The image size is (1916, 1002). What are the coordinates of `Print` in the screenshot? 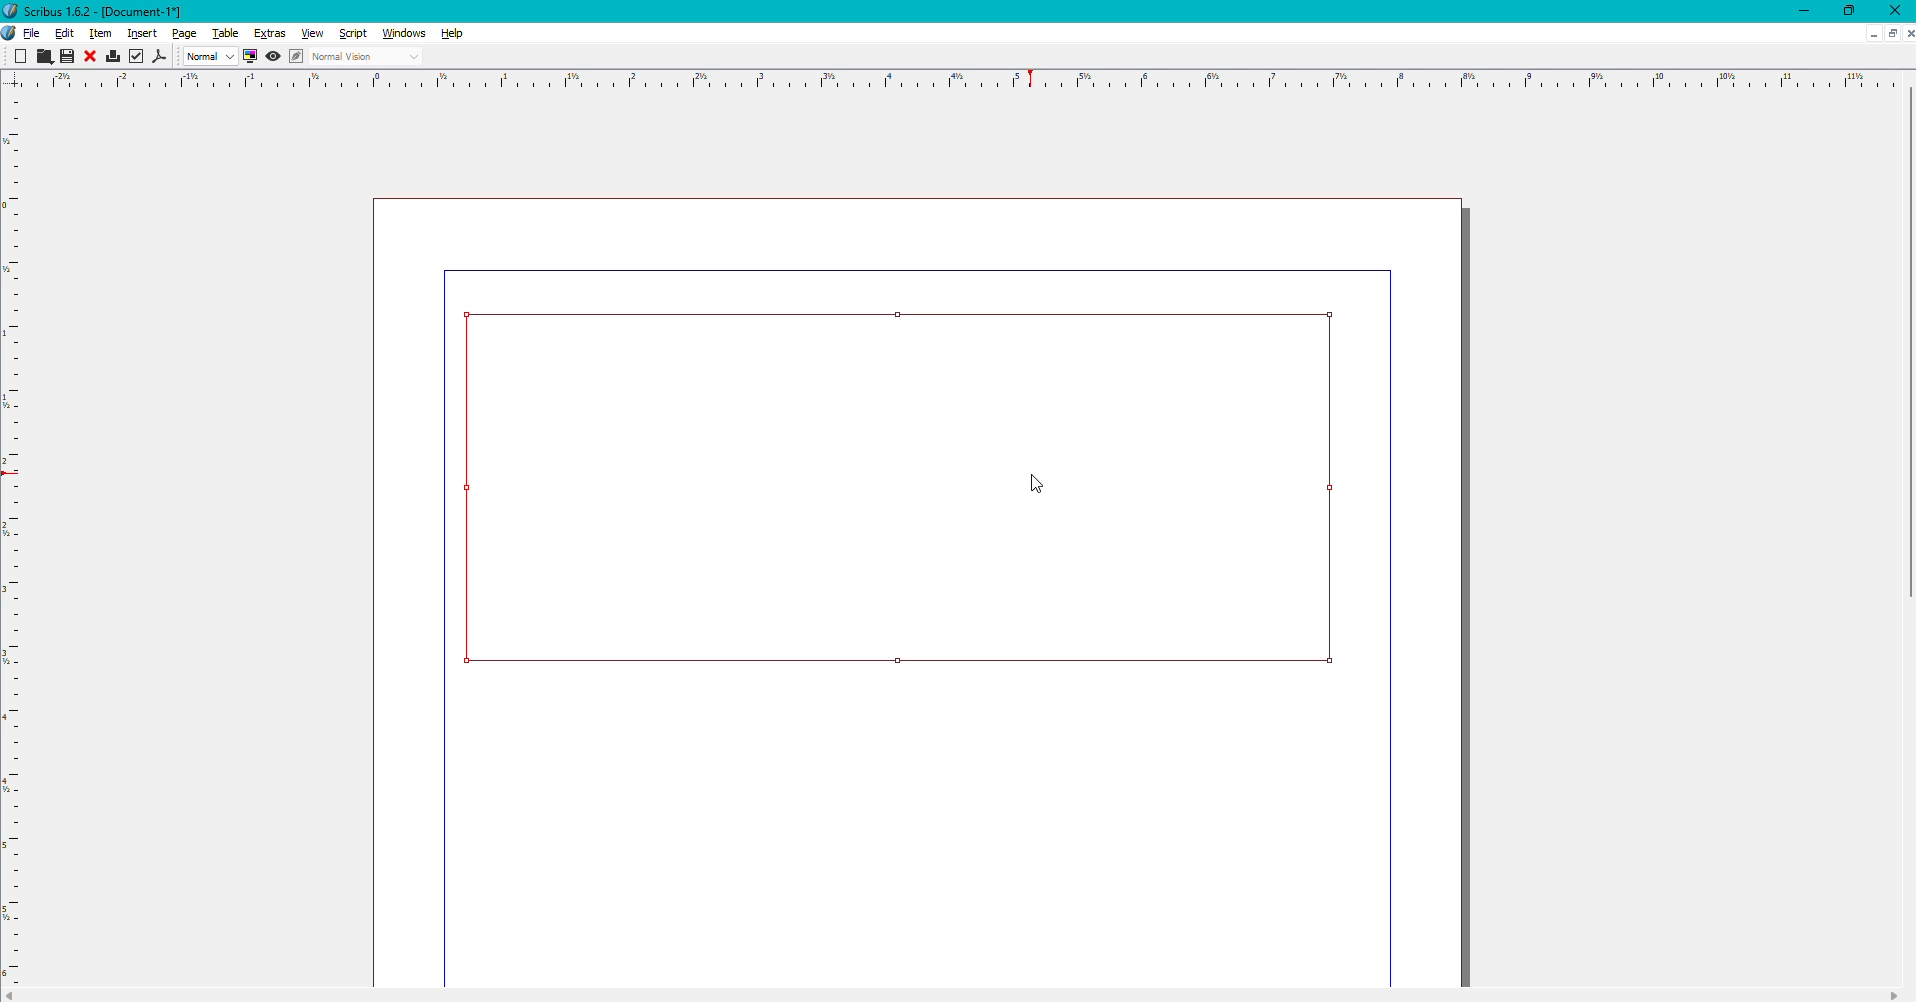 It's located at (110, 56).